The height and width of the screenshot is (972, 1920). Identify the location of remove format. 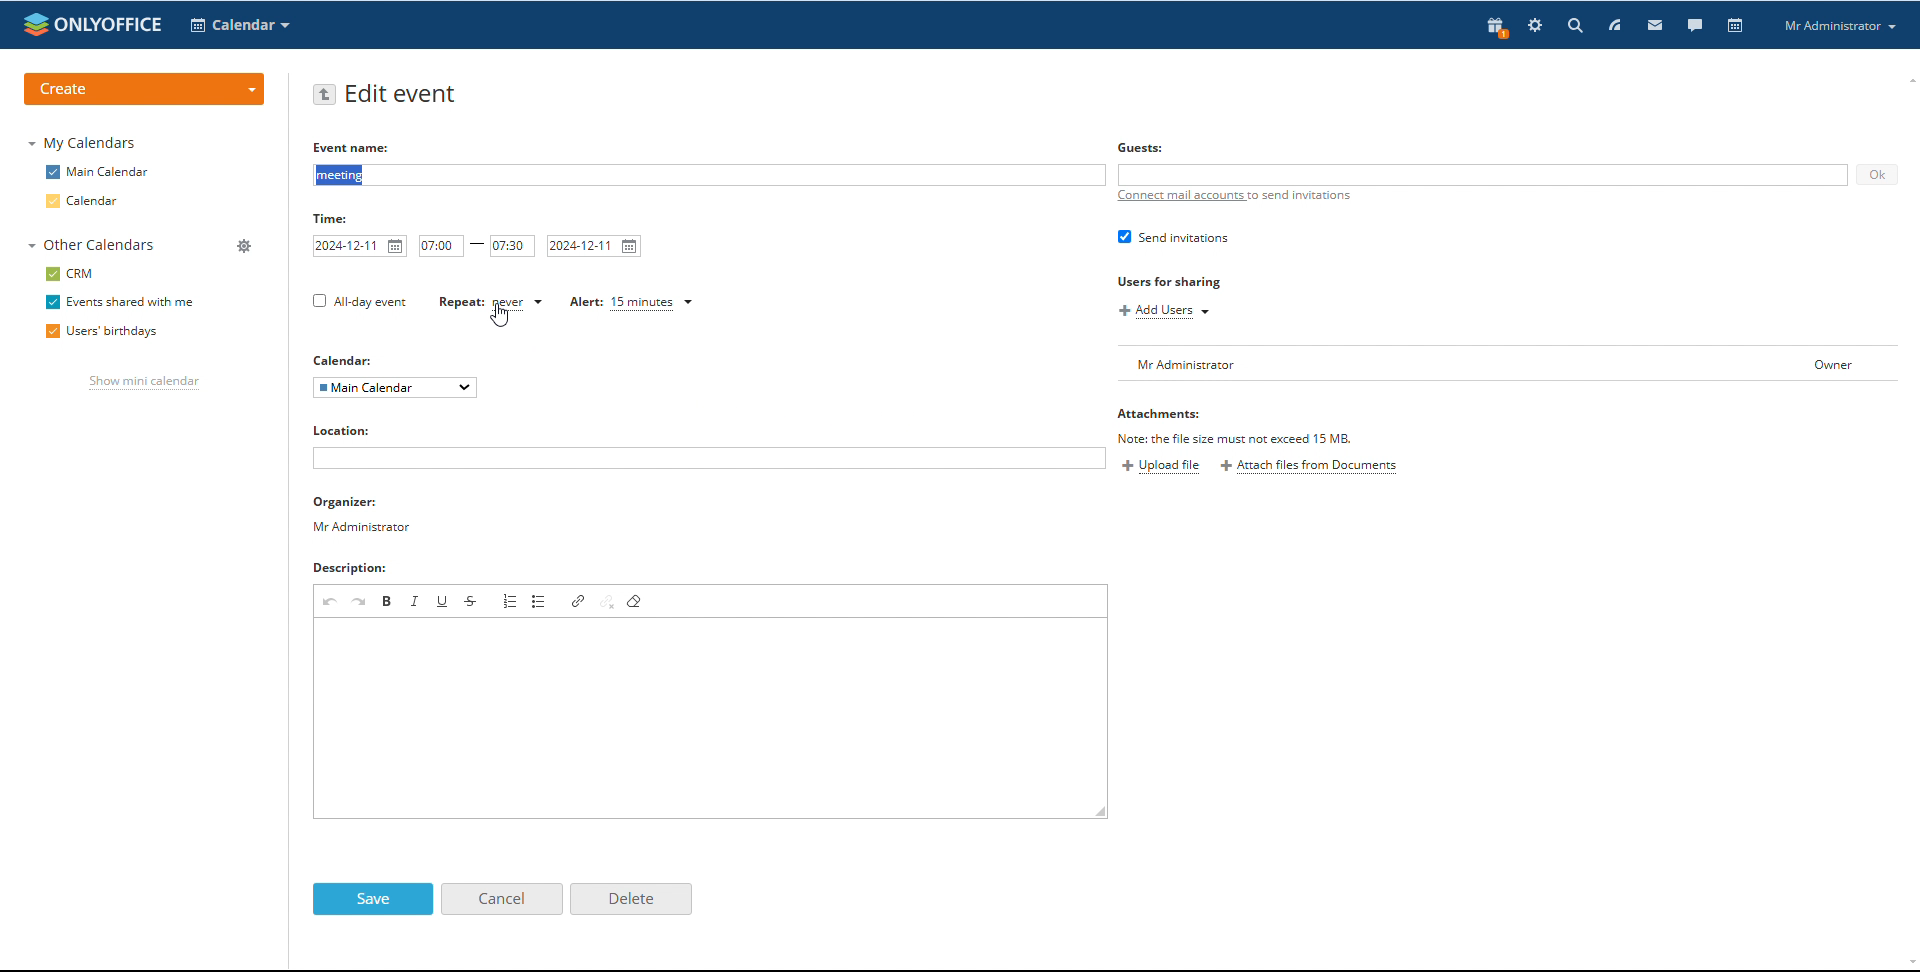
(635, 600).